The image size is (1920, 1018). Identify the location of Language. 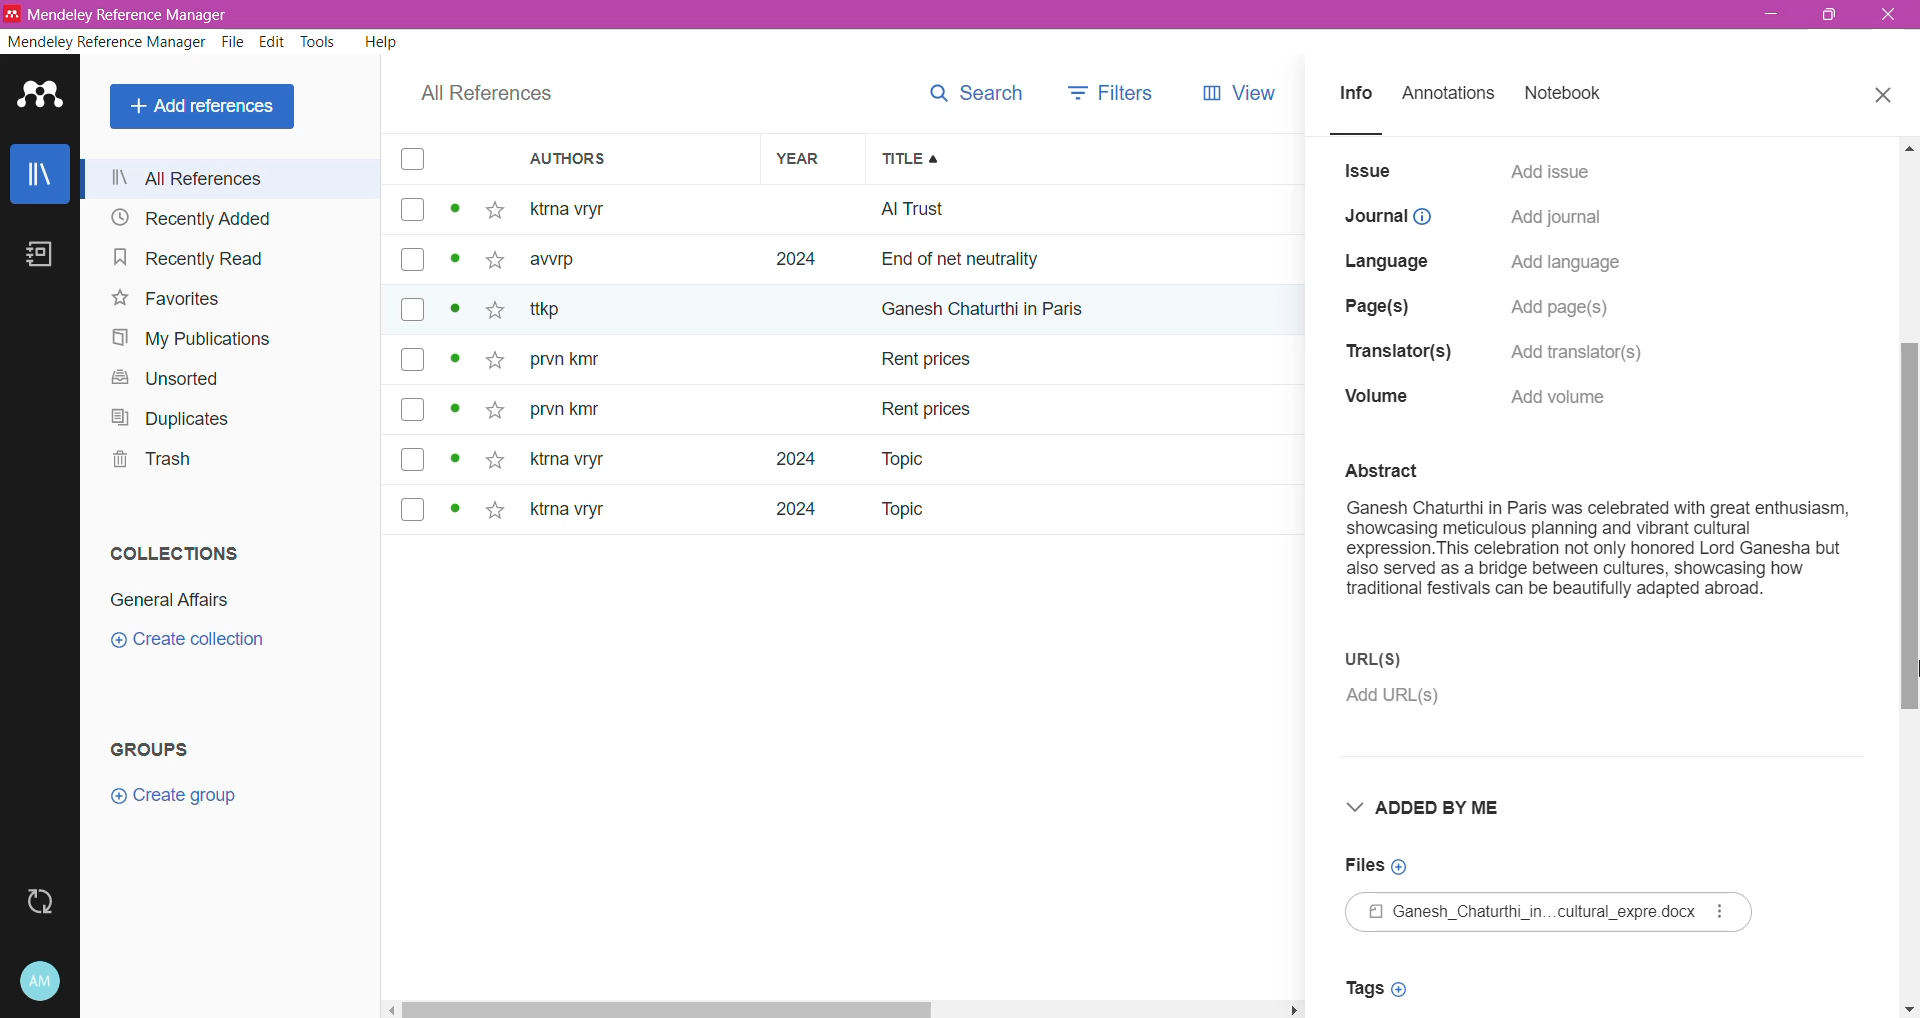
(1392, 258).